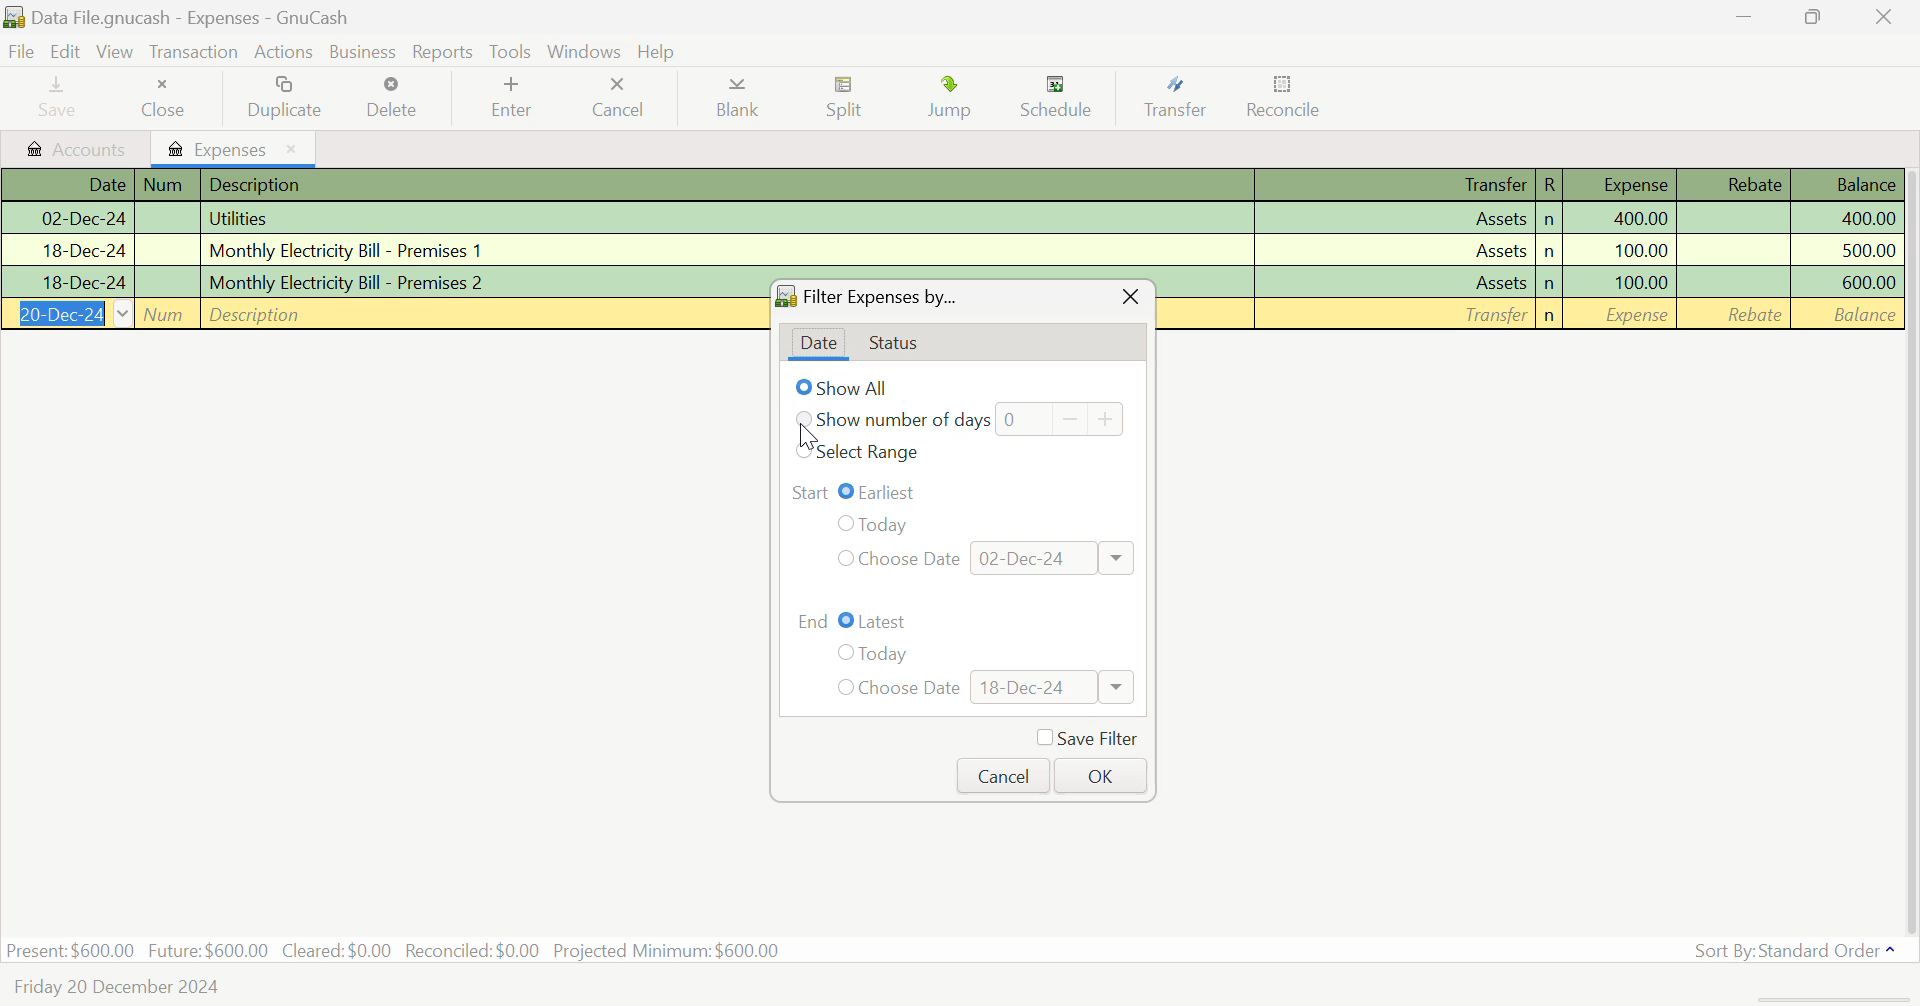 The width and height of the screenshot is (1920, 1006). I want to click on Status Tab, so click(895, 342).